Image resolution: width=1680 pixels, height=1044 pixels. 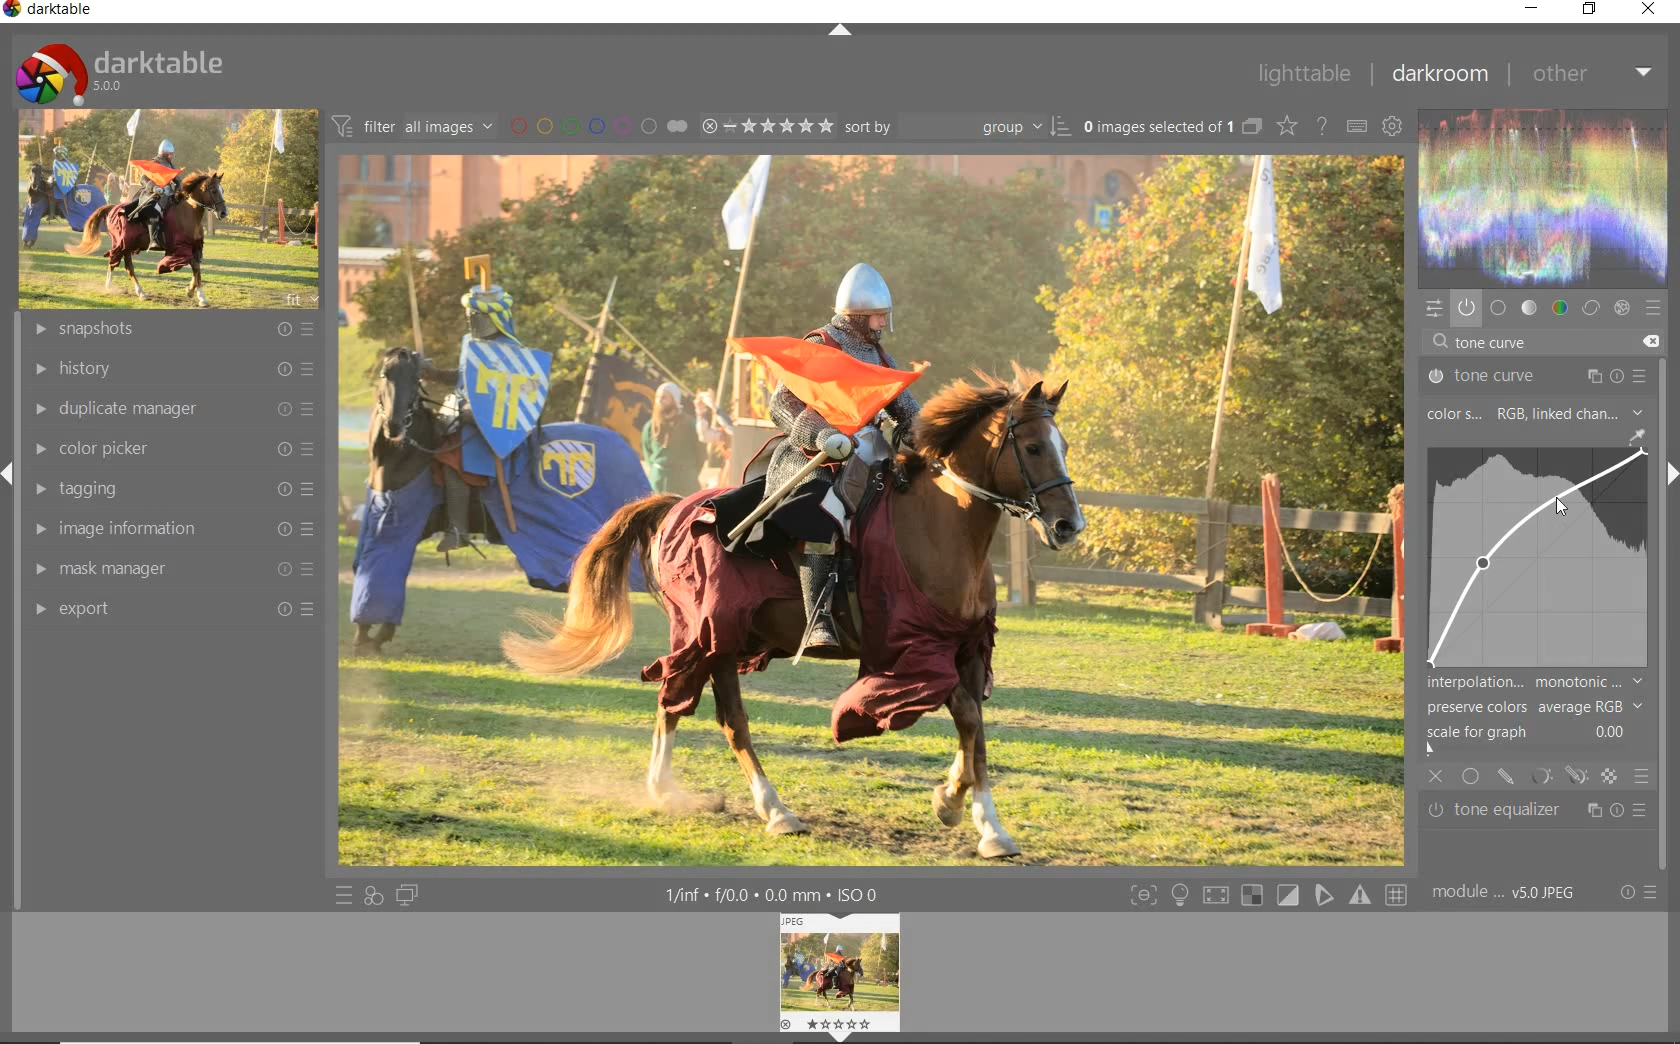 What do you see at coordinates (1509, 893) in the screenshot?
I see `module... v5.0 JPEG` at bounding box center [1509, 893].